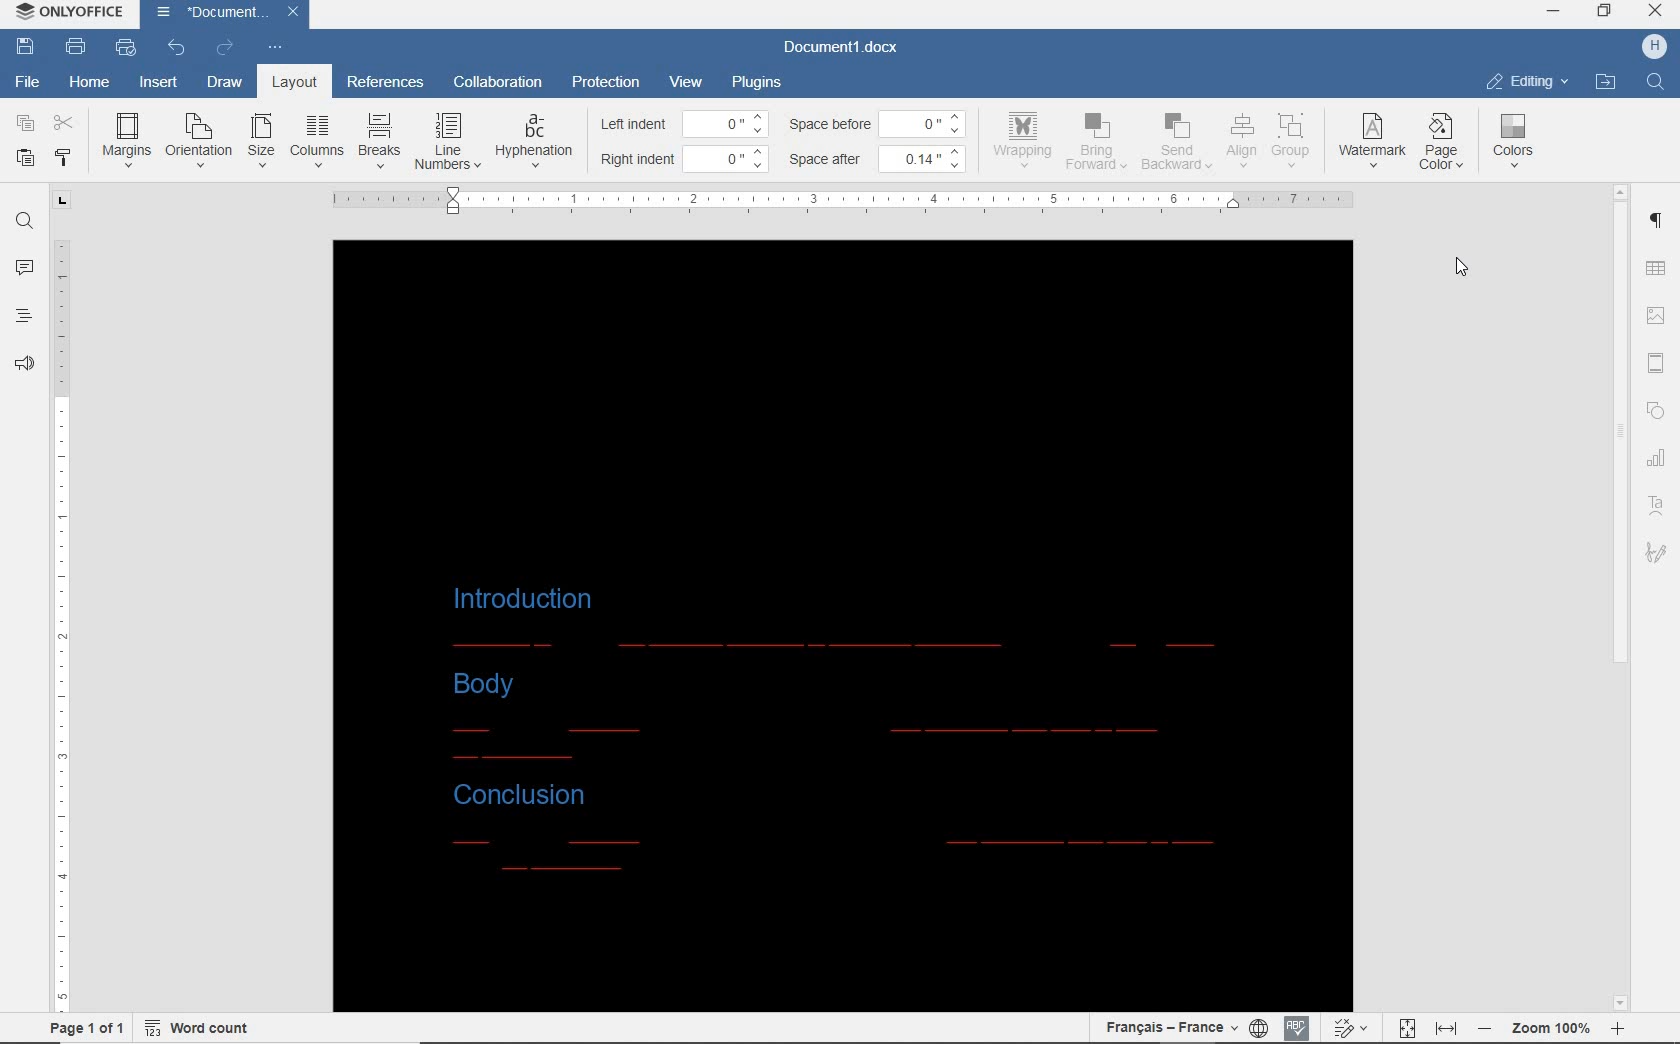 The width and height of the screenshot is (1680, 1044). Describe the element at coordinates (76, 13) in the screenshot. I see `system anme` at that location.